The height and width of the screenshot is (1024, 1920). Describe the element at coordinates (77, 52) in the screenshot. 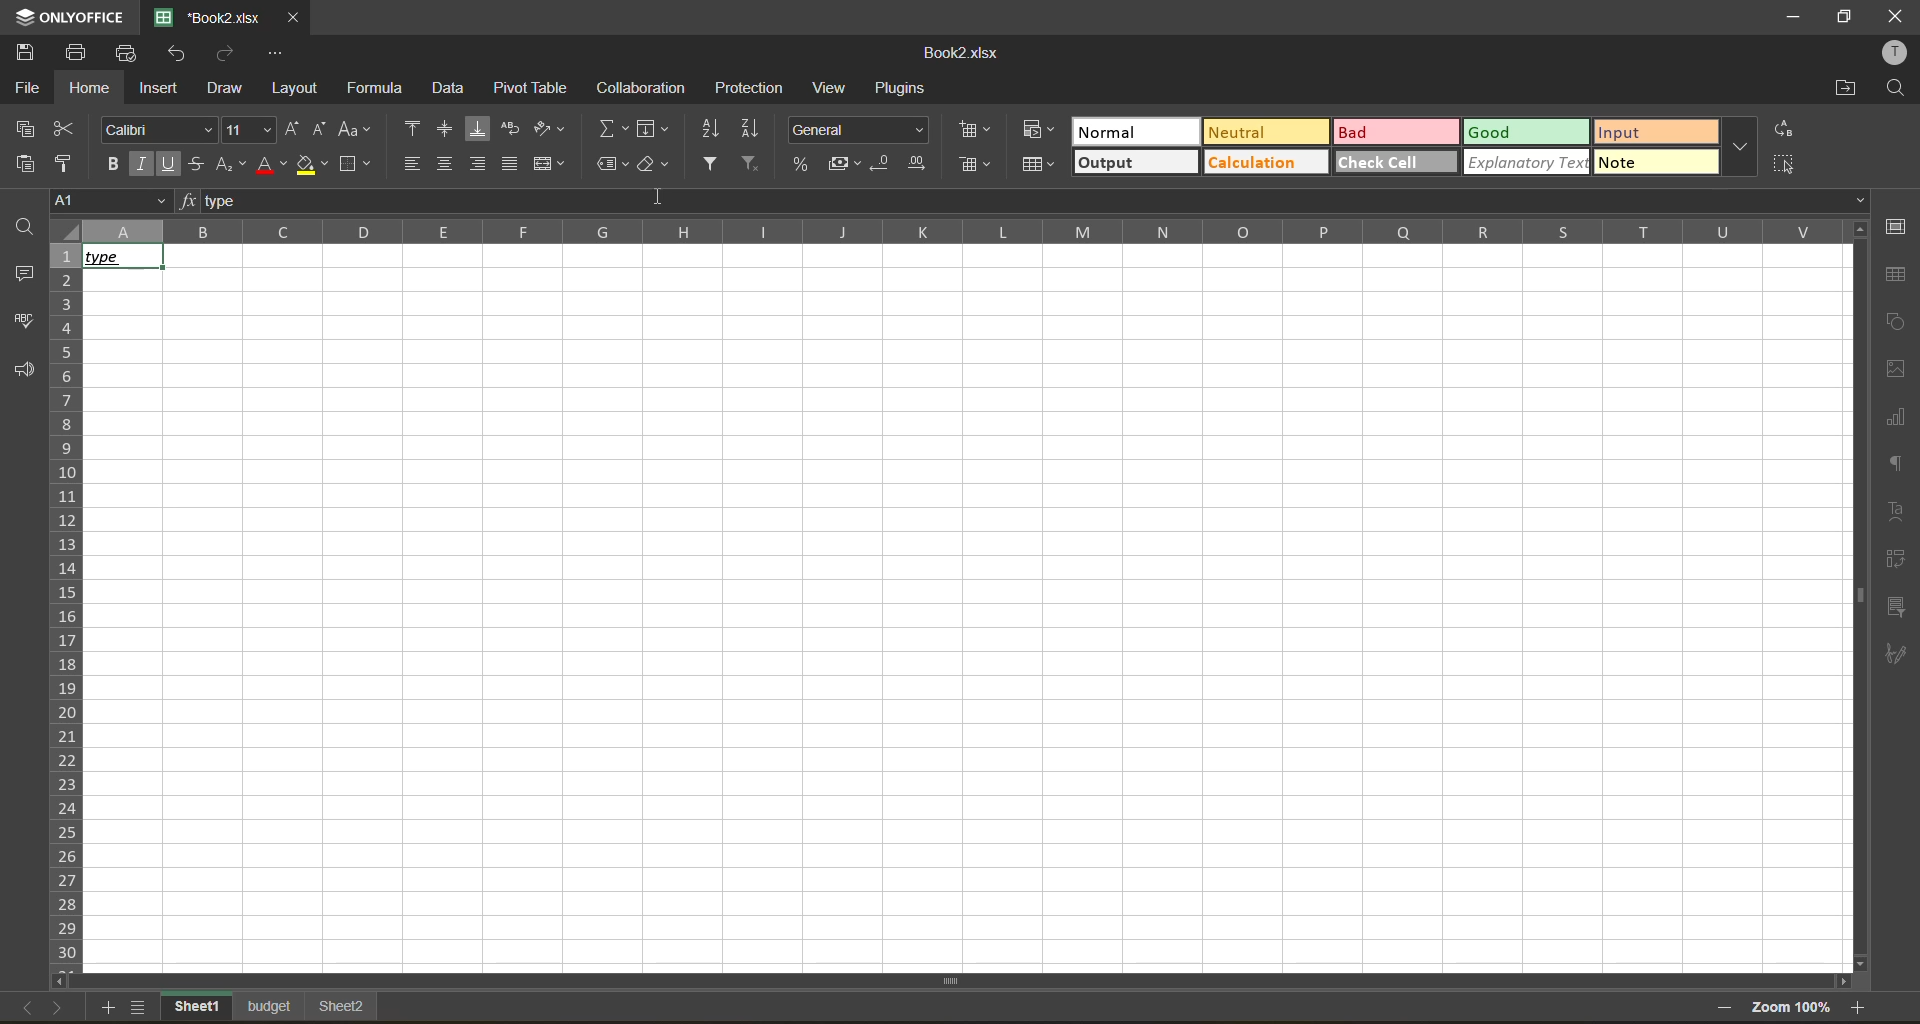

I see `print` at that location.